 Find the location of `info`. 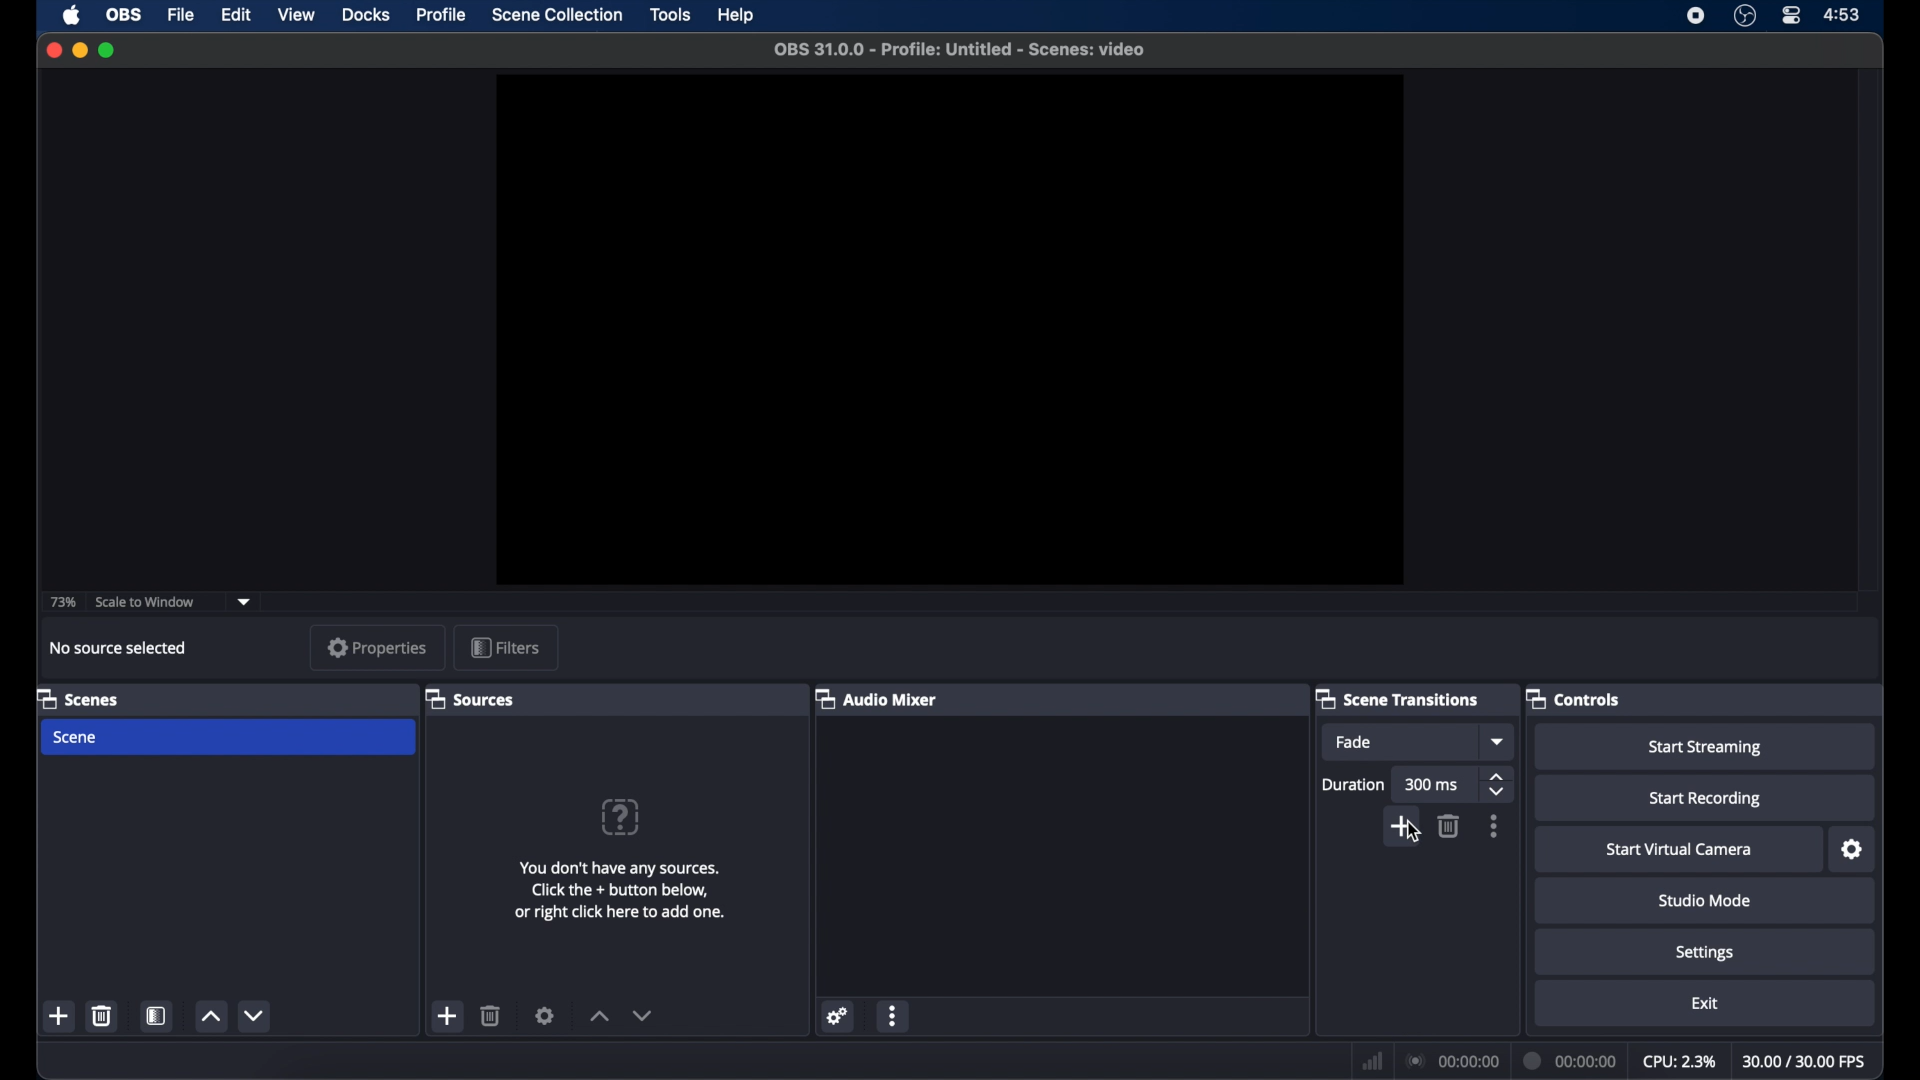

info is located at coordinates (623, 890).